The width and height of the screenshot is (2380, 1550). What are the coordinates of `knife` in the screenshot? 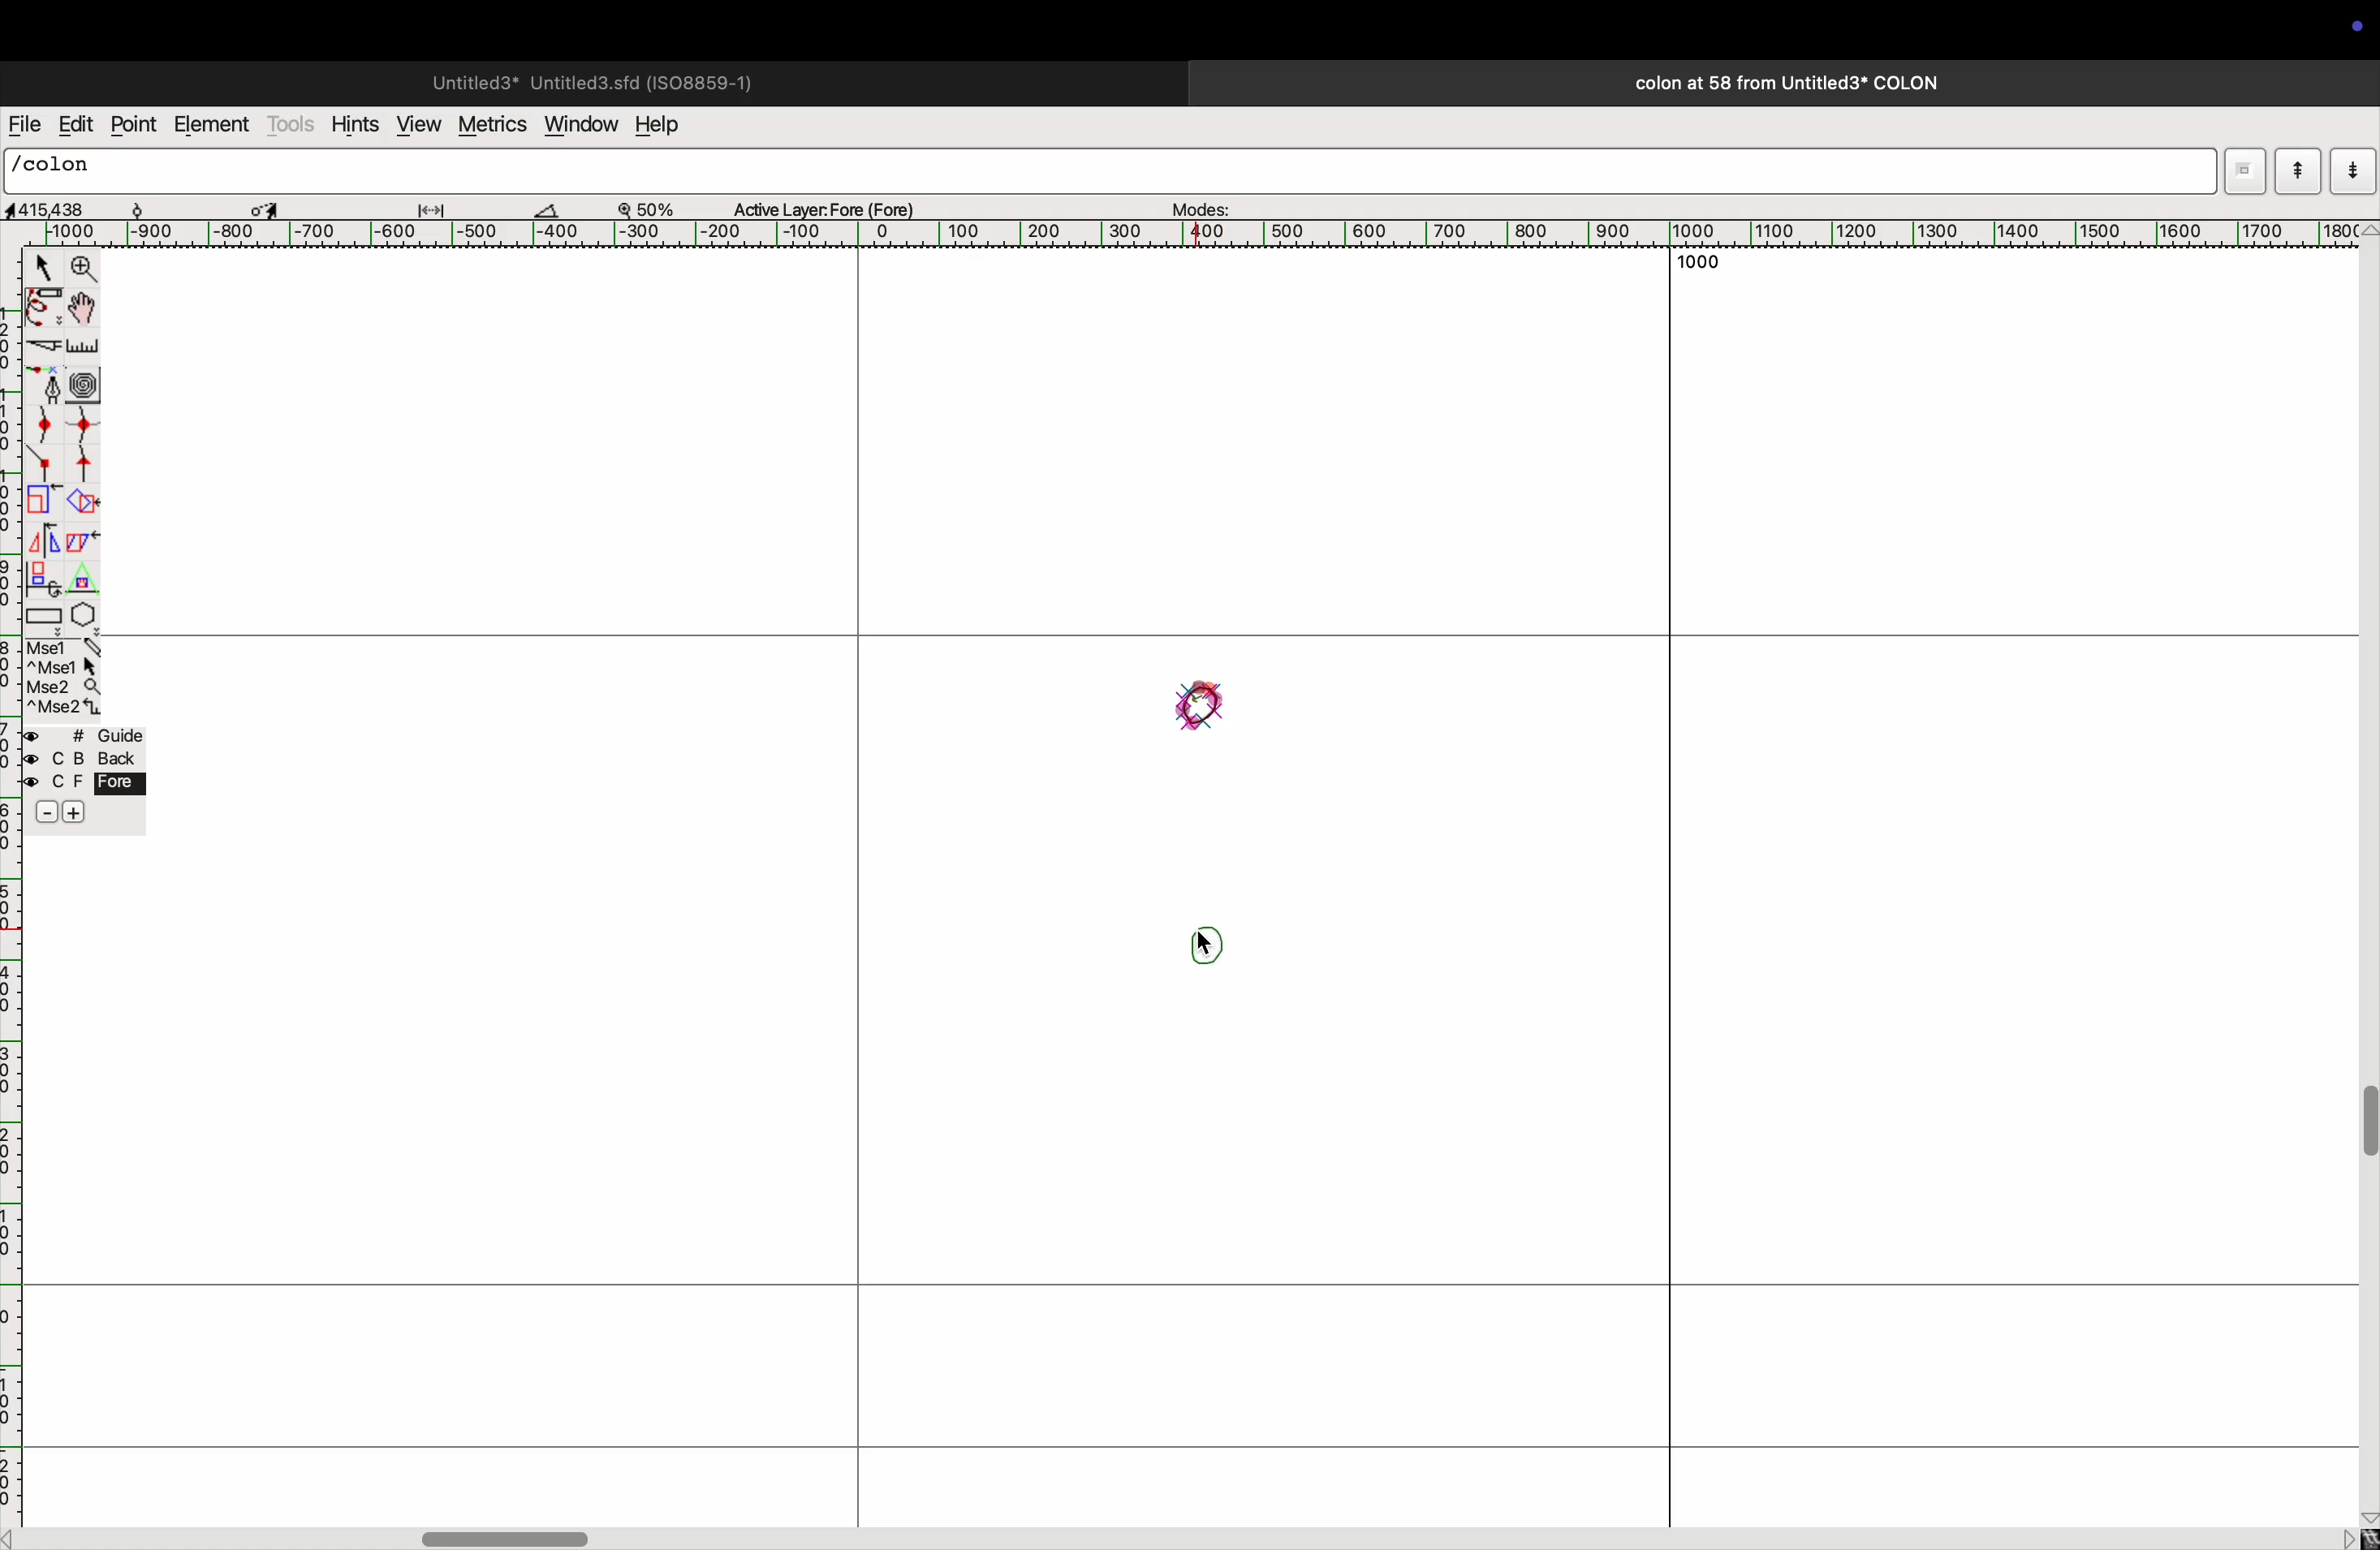 It's located at (42, 349).